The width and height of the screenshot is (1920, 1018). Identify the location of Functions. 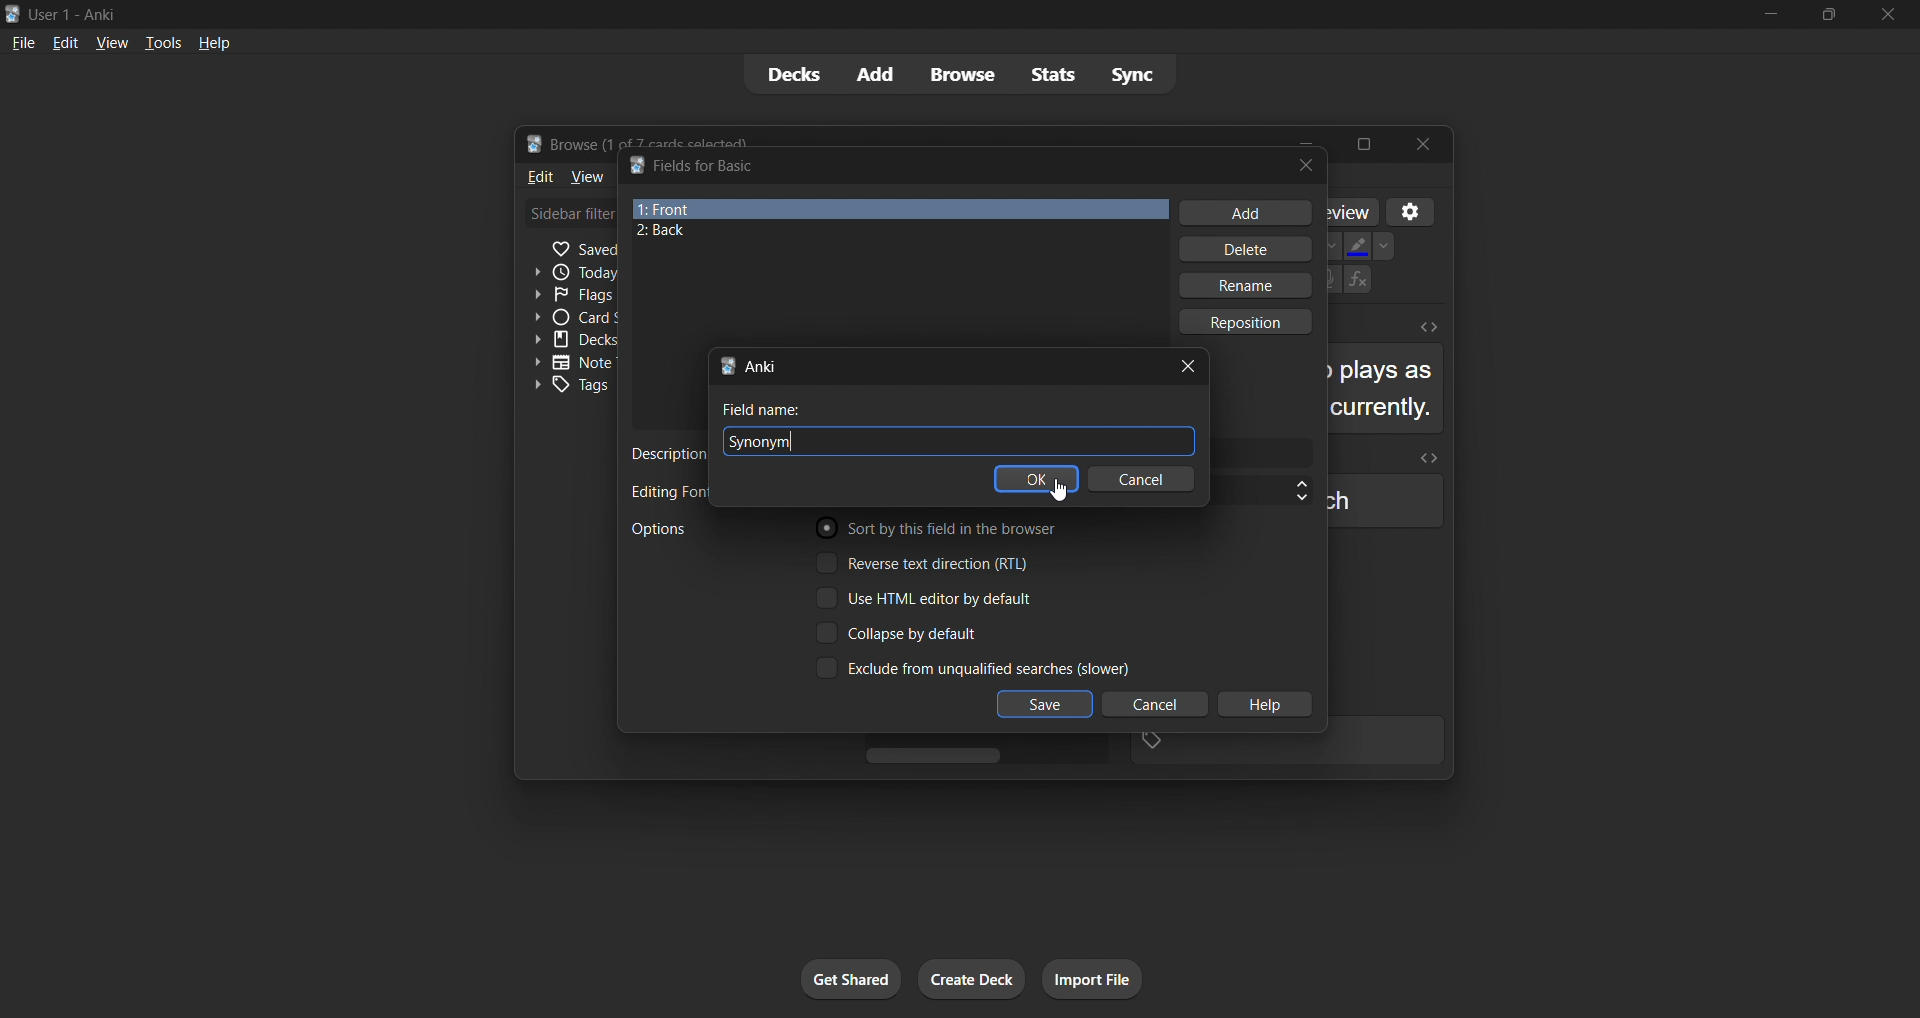
(1361, 282).